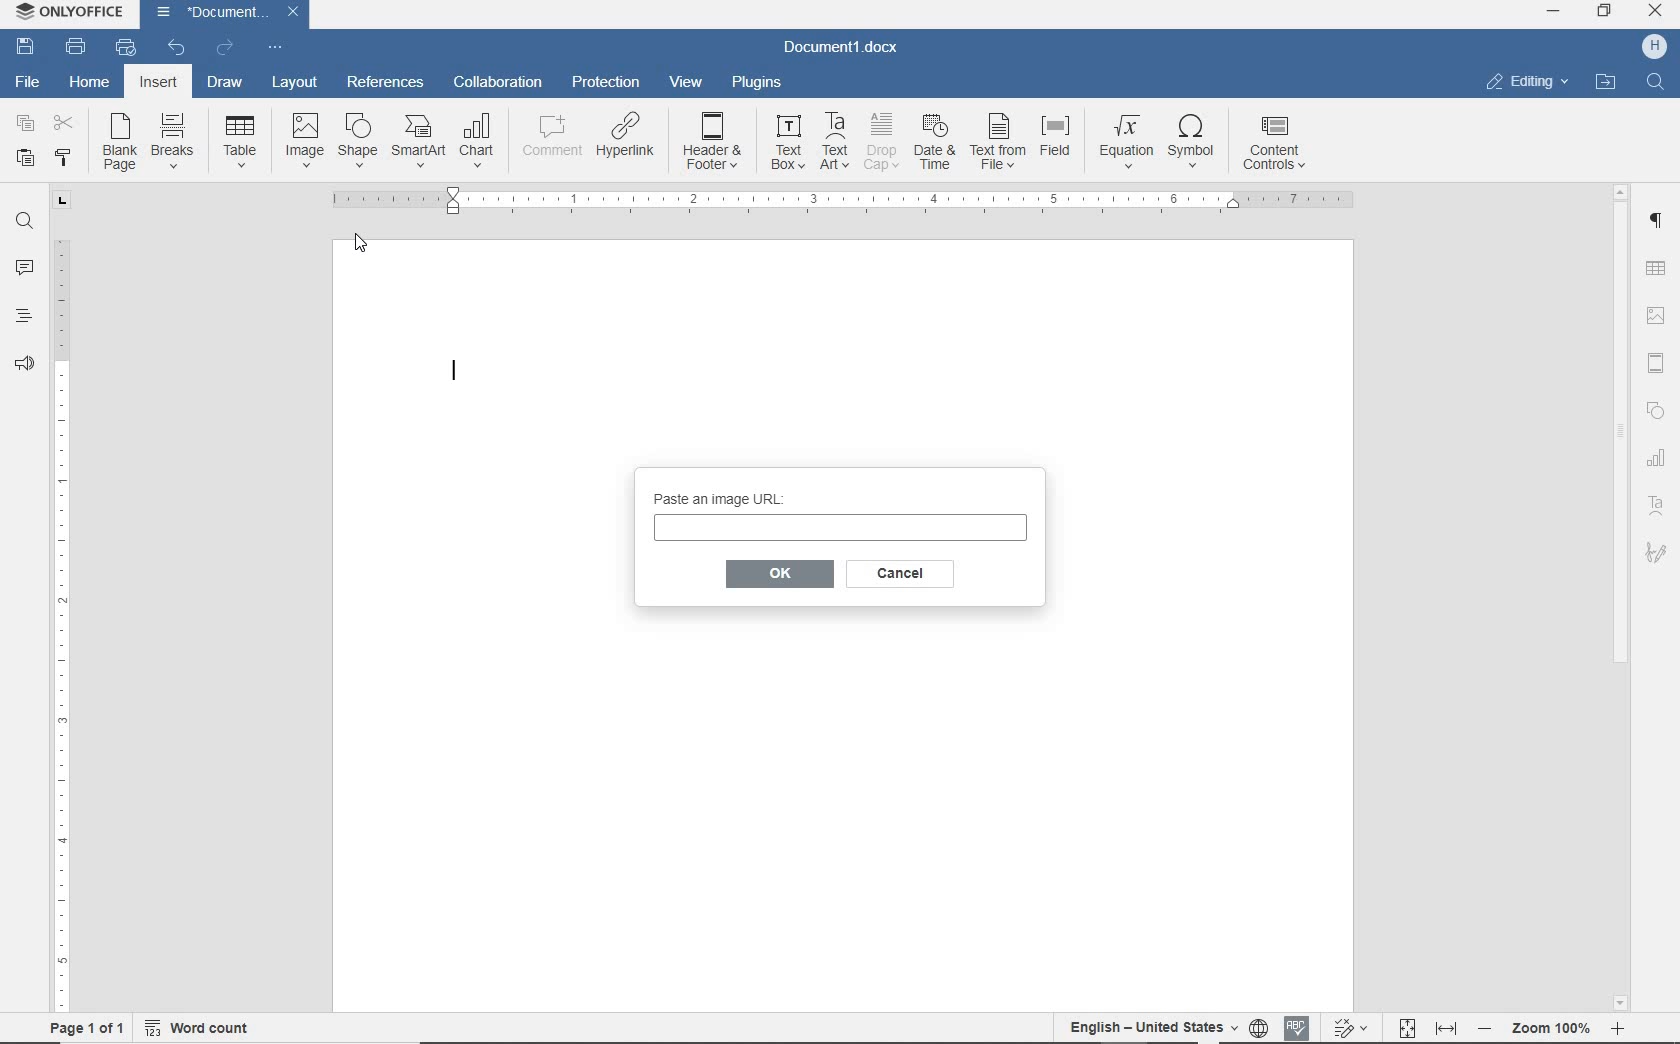  What do you see at coordinates (175, 48) in the screenshot?
I see `undo` at bounding box center [175, 48].